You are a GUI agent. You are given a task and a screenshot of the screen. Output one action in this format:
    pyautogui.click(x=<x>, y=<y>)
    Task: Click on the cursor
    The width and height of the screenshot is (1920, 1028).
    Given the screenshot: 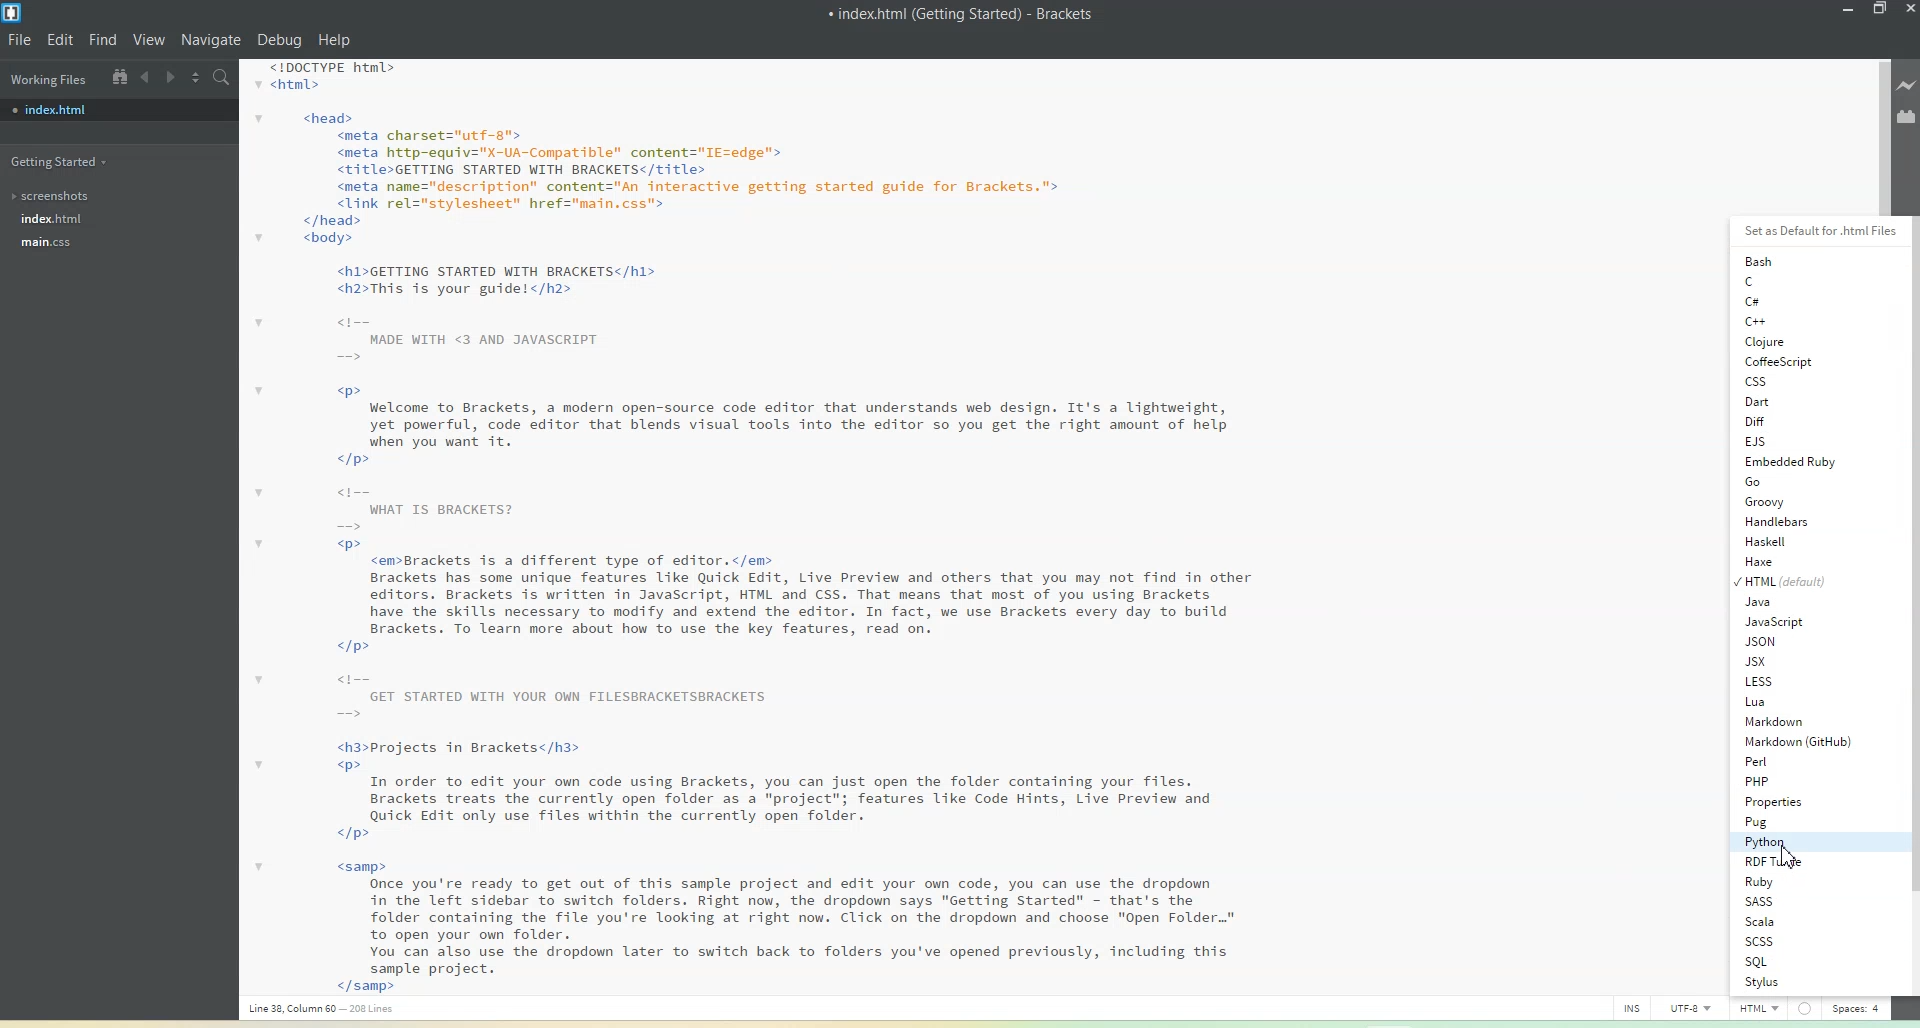 What is the action you would take?
    pyautogui.click(x=1781, y=856)
    